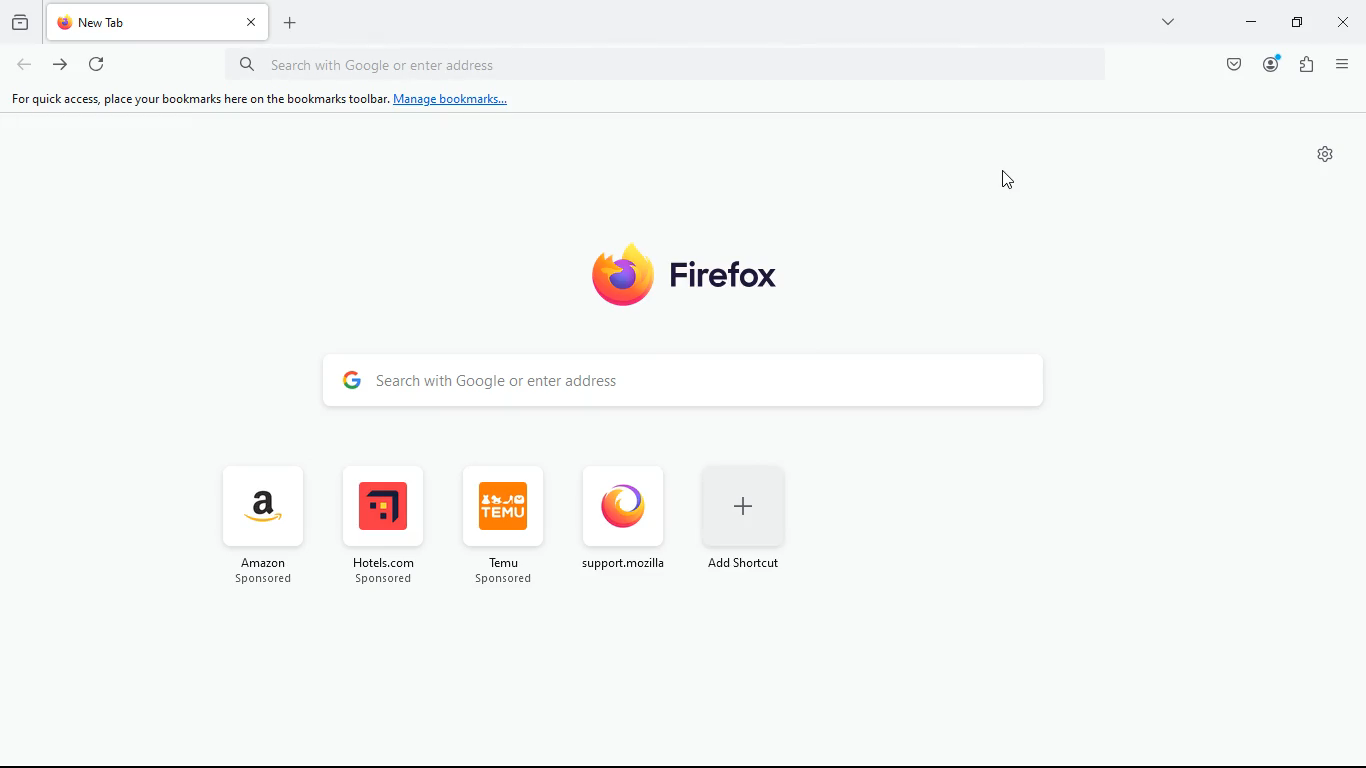 Image resolution: width=1366 pixels, height=768 pixels. I want to click on  Manage bookmarks., so click(451, 100).